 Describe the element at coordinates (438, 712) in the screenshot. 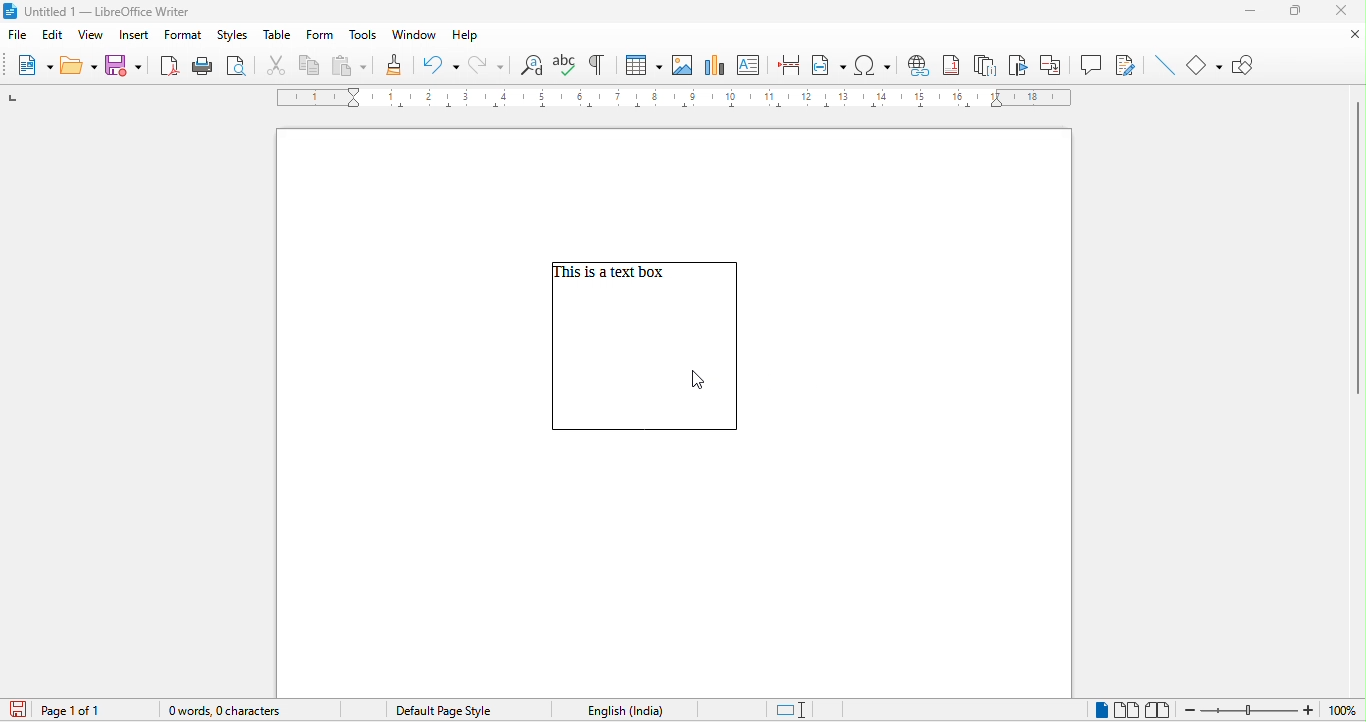

I see `default page style` at that location.